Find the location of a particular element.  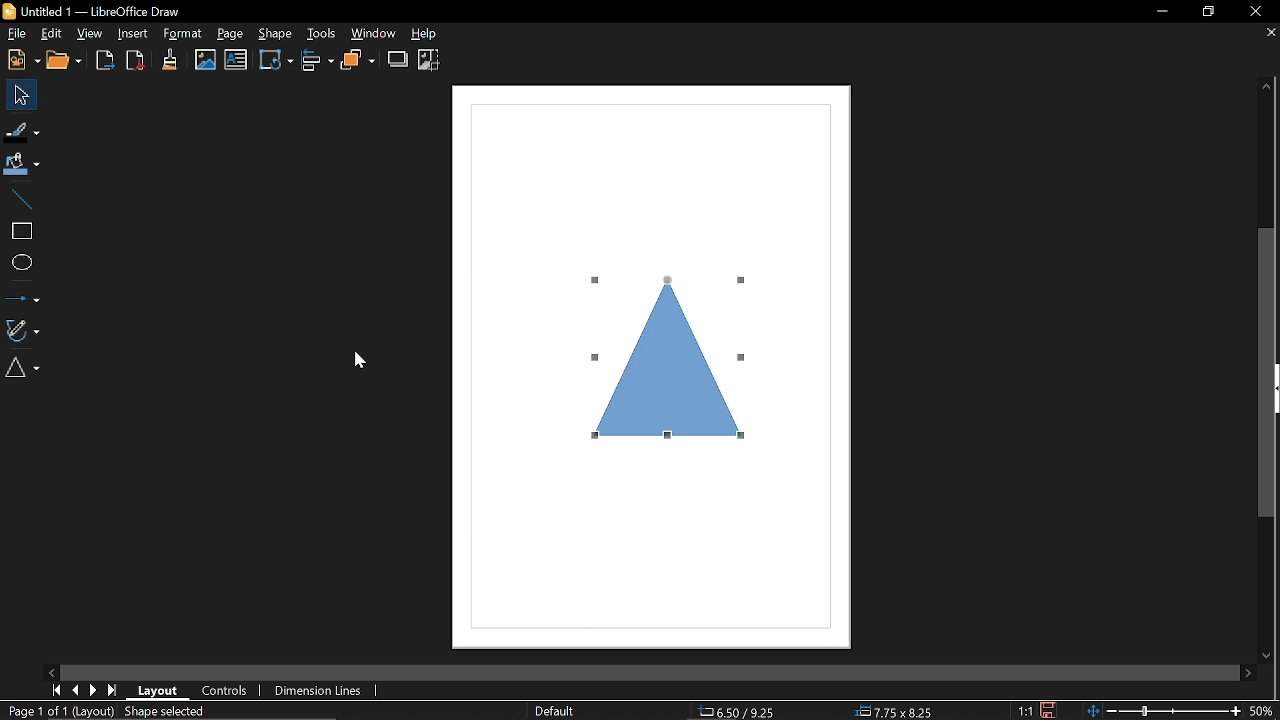

TrIangle drawn is located at coordinates (670, 365).